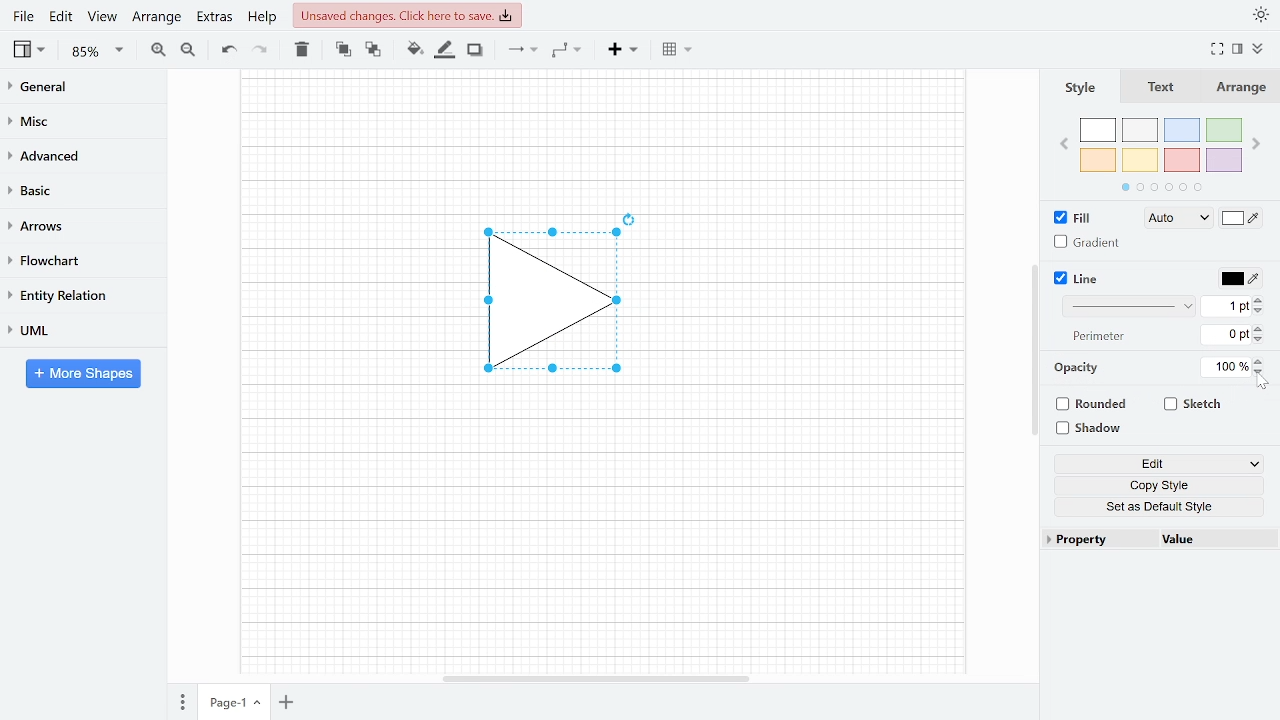  I want to click on Format (Ctrl+Shift+P), so click(1238, 50).